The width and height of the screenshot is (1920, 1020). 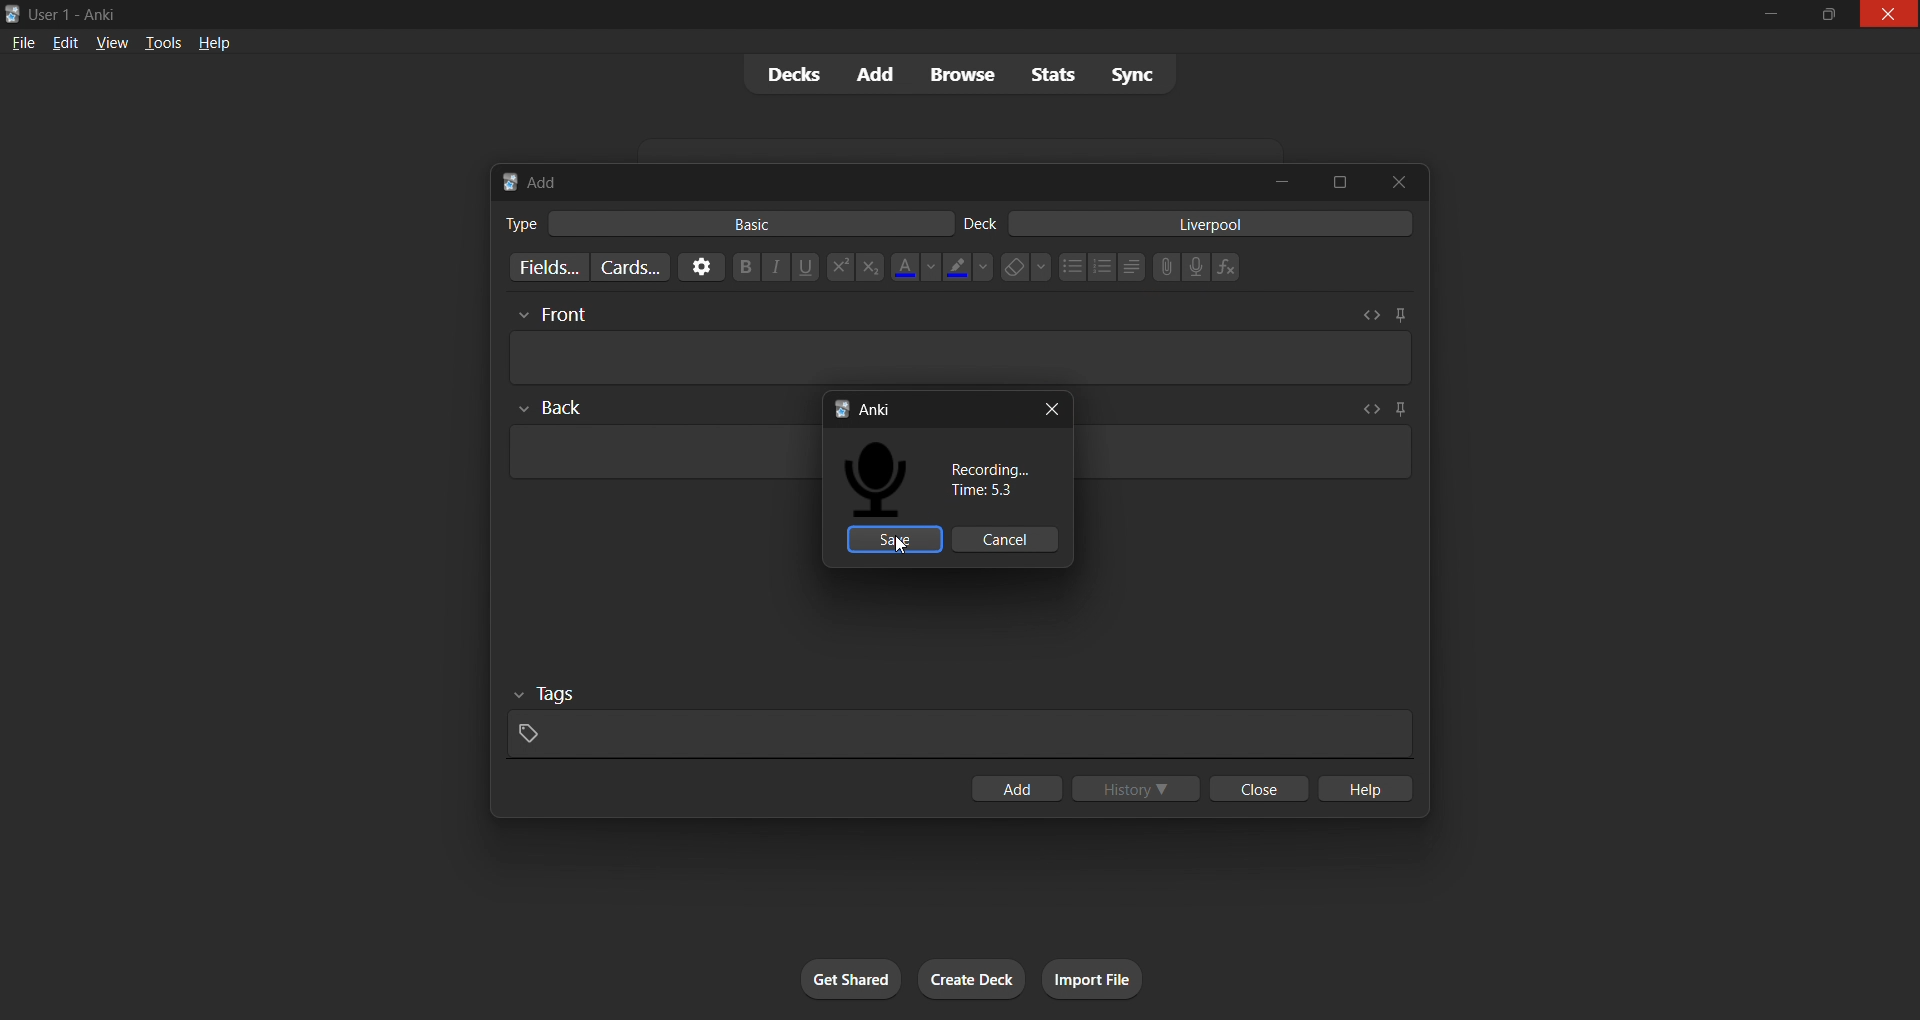 What do you see at coordinates (913, 267) in the screenshot?
I see `text color` at bounding box center [913, 267].